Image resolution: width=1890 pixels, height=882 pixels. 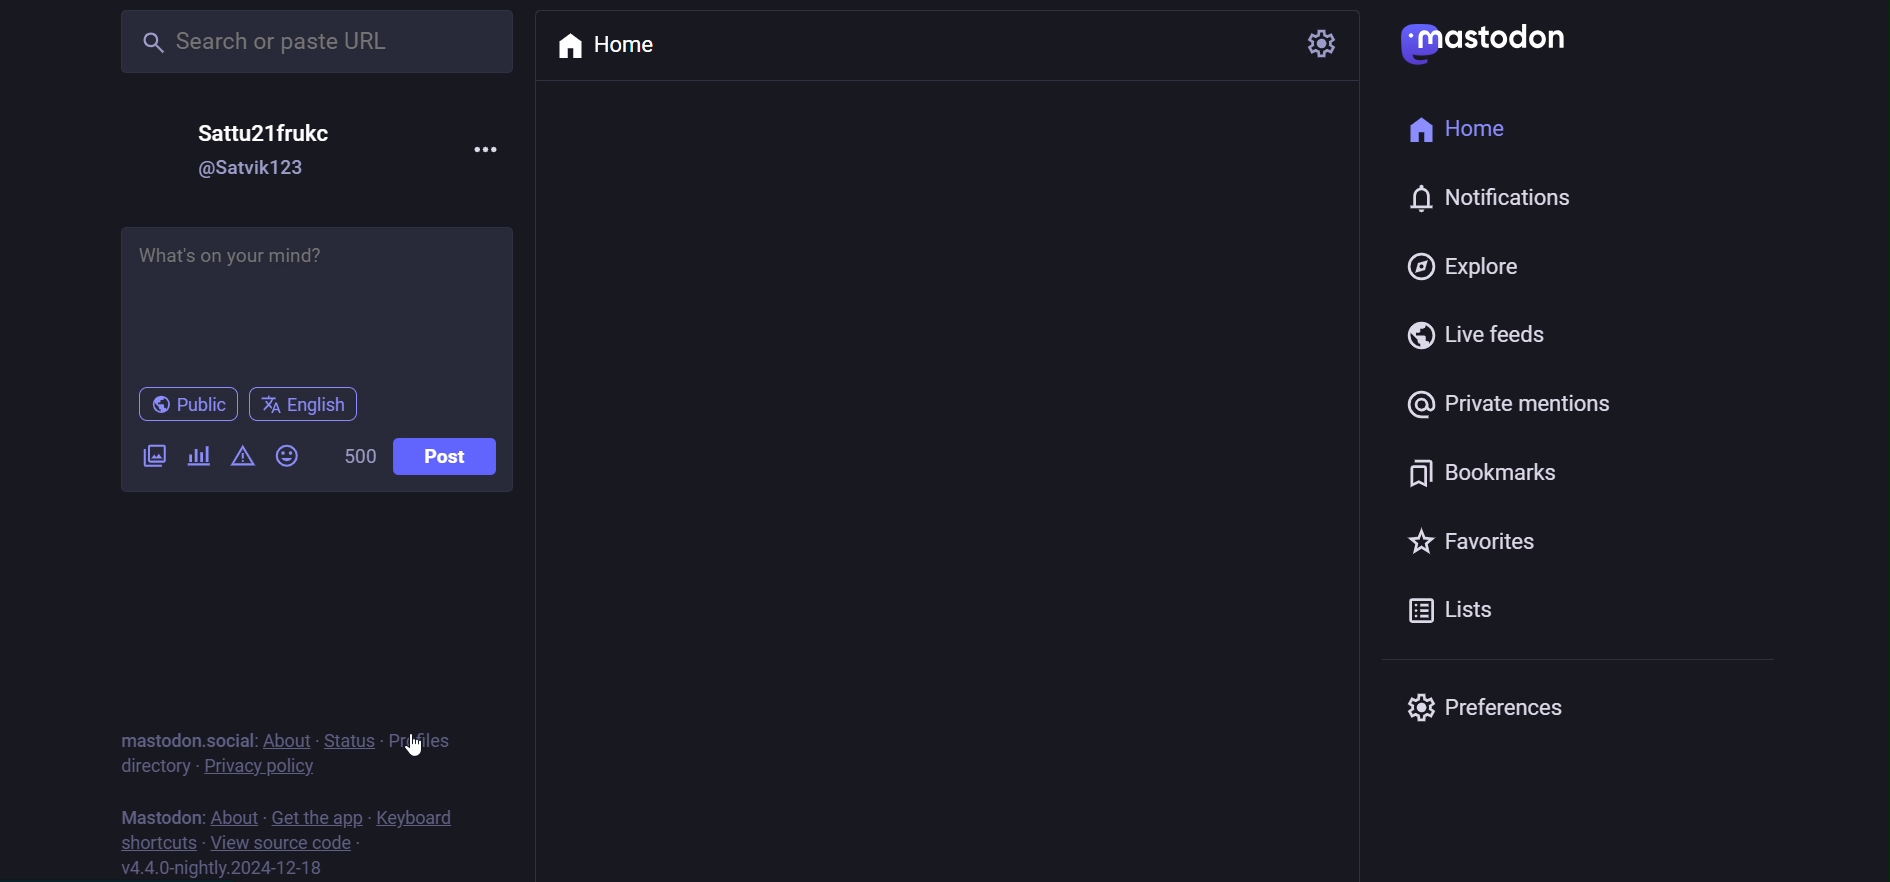 What do you see at coordinates (195, 454) in the screenshot?
I see `poll` at bounding box center [195, 454].